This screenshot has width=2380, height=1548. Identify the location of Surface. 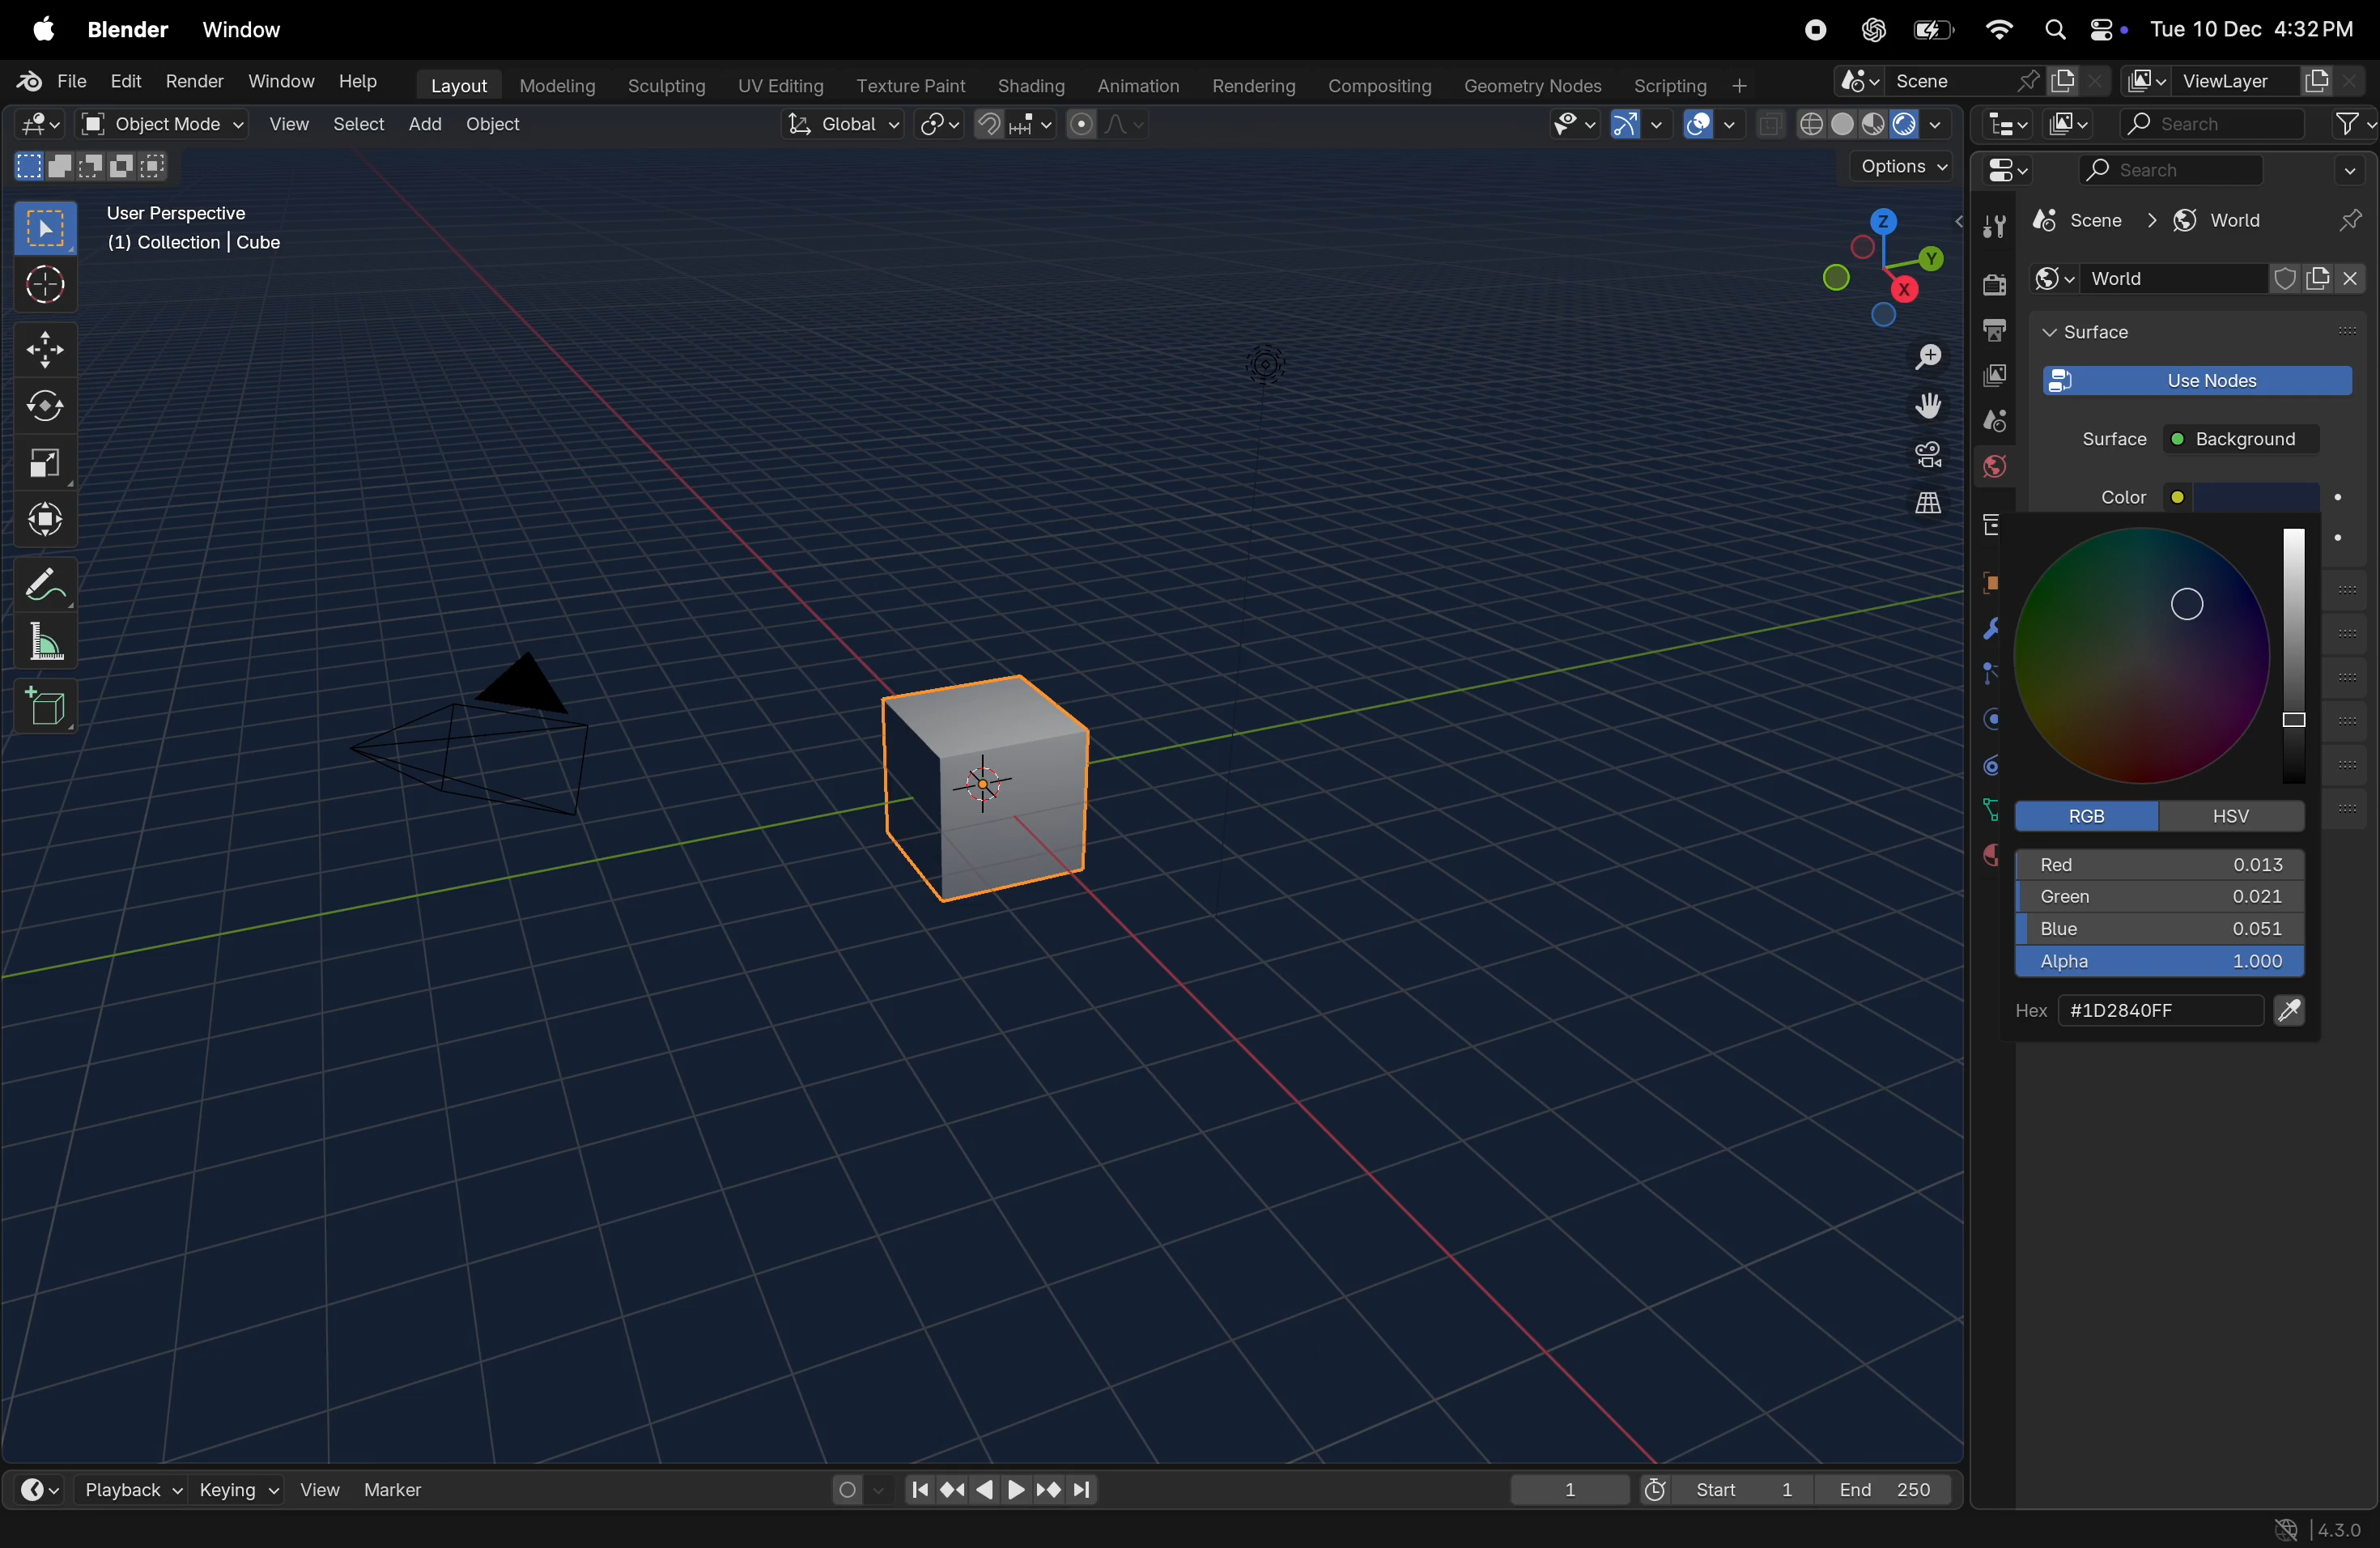
(2101, 437).